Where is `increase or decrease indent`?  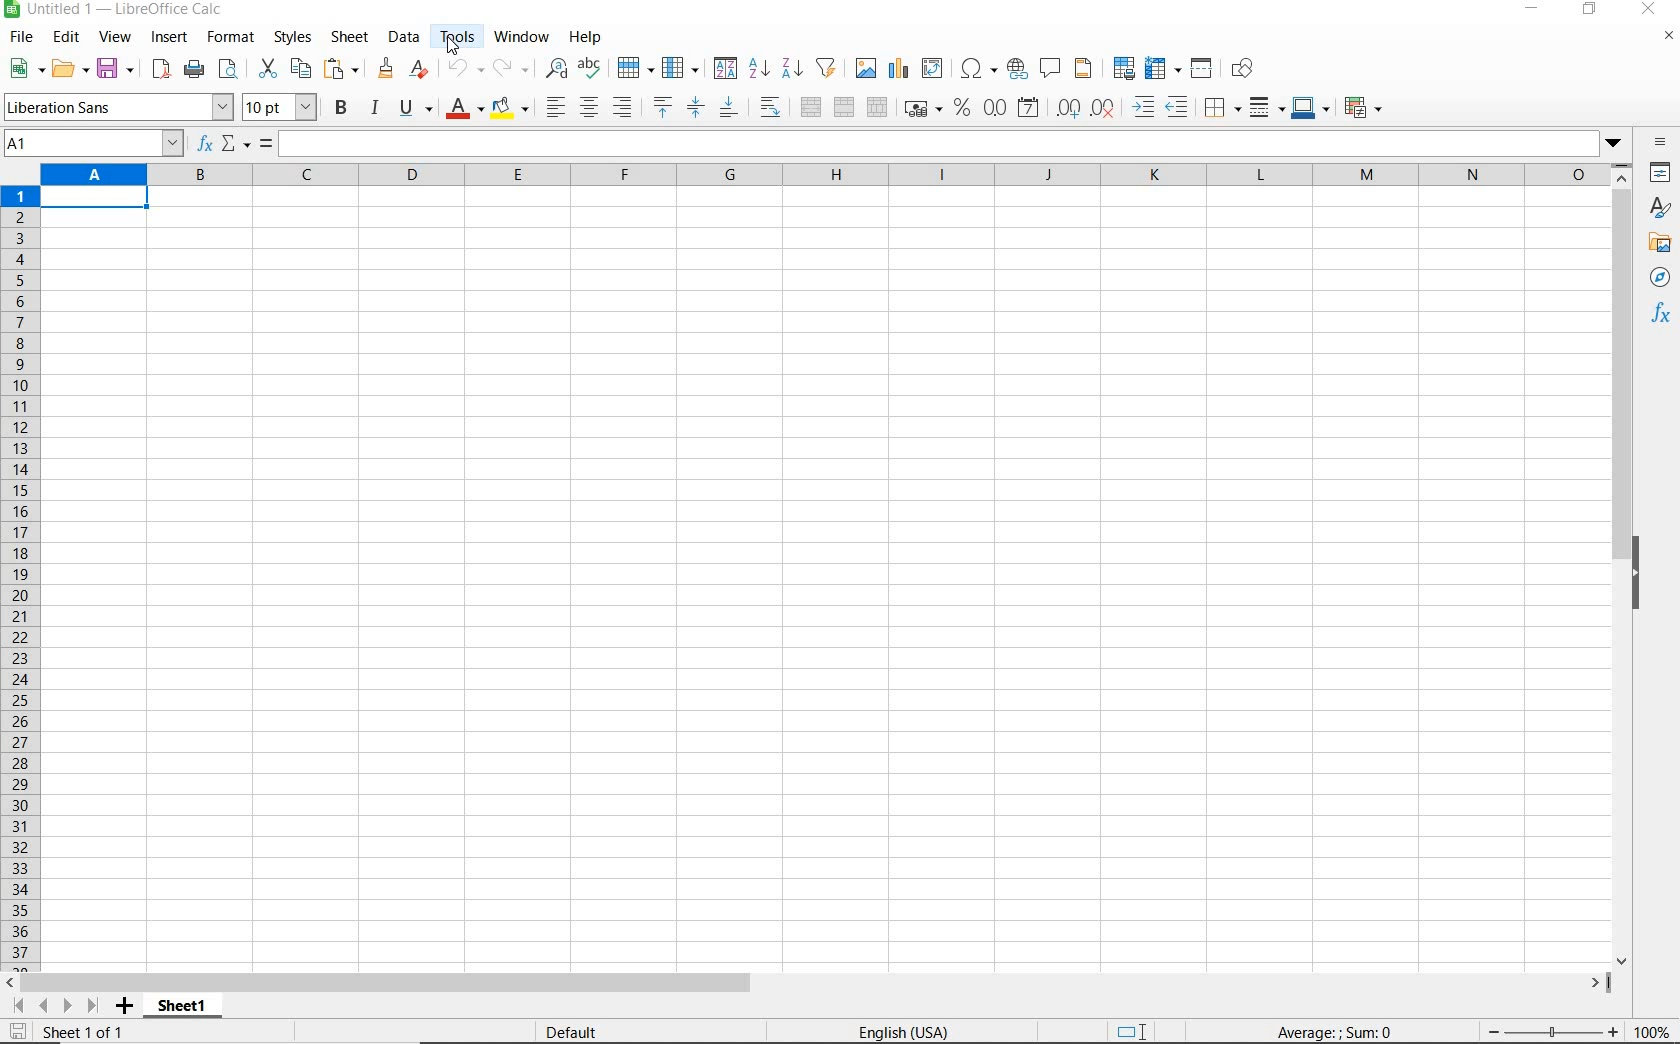
increase or decrease indent is located at coordinates (1157, 106).